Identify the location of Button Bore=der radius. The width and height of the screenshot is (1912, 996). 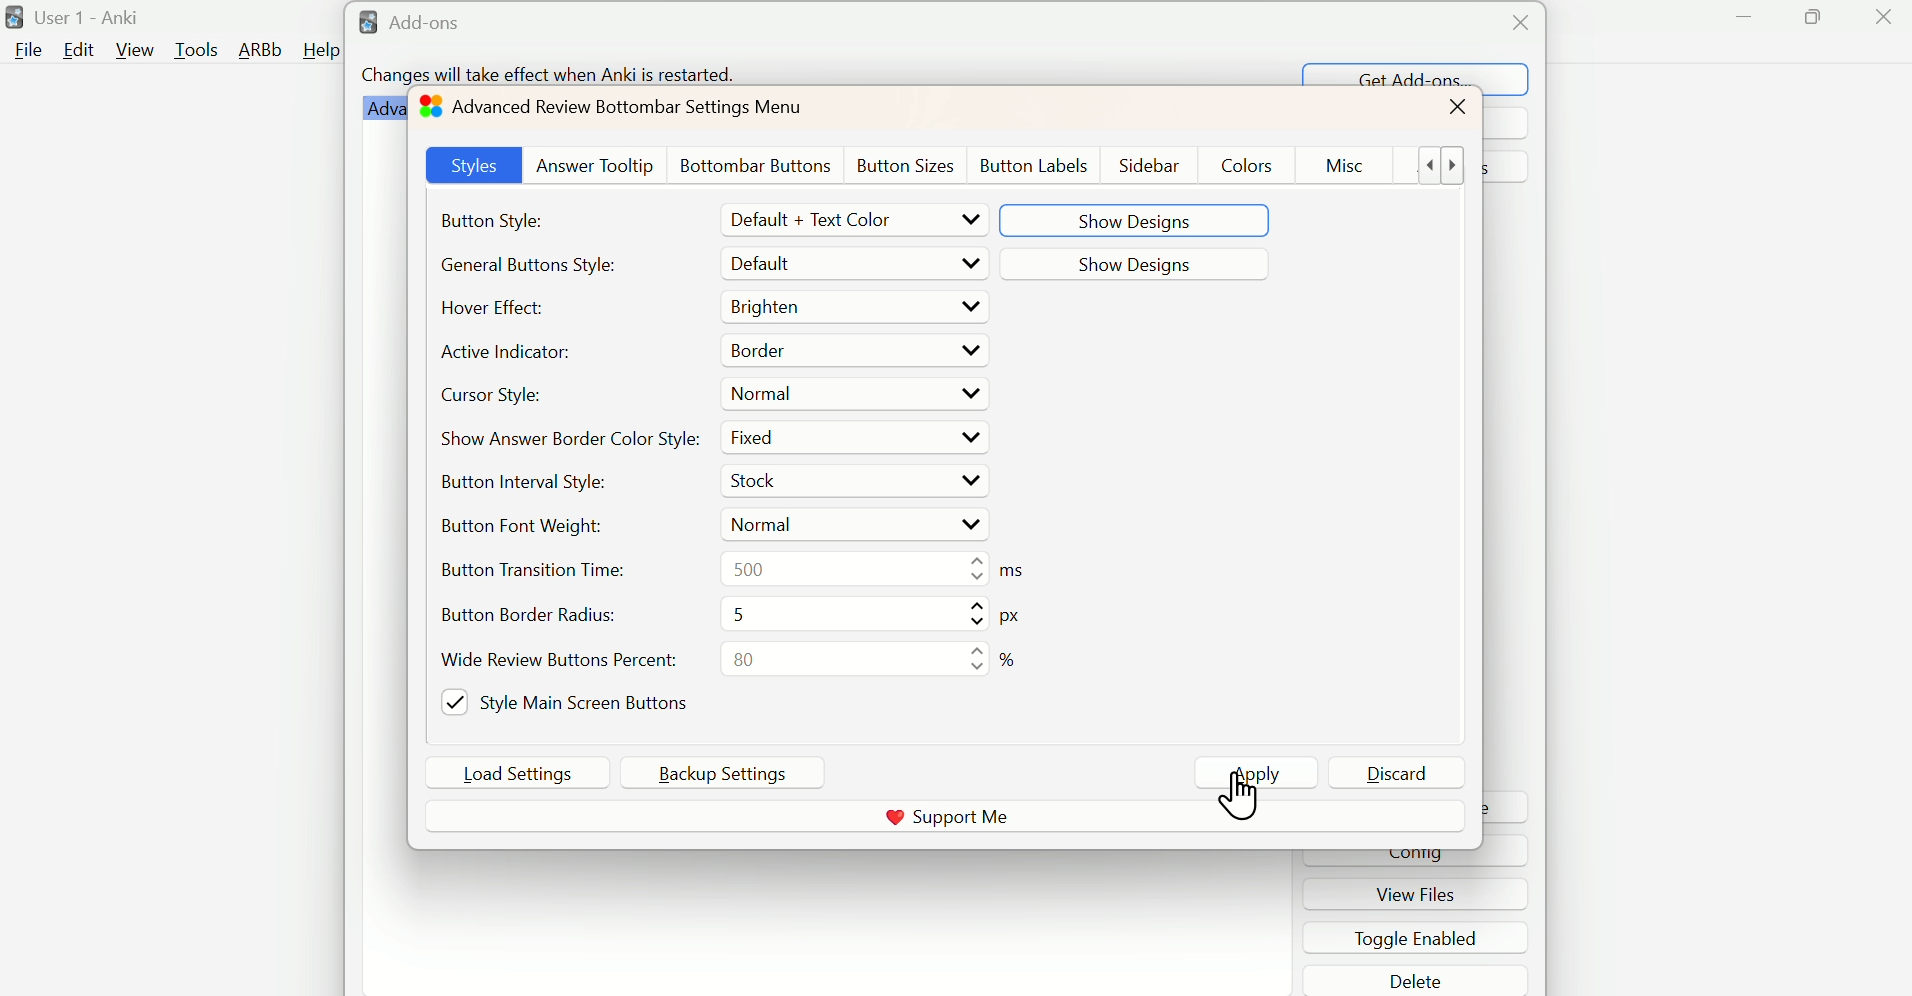
(527, 613).